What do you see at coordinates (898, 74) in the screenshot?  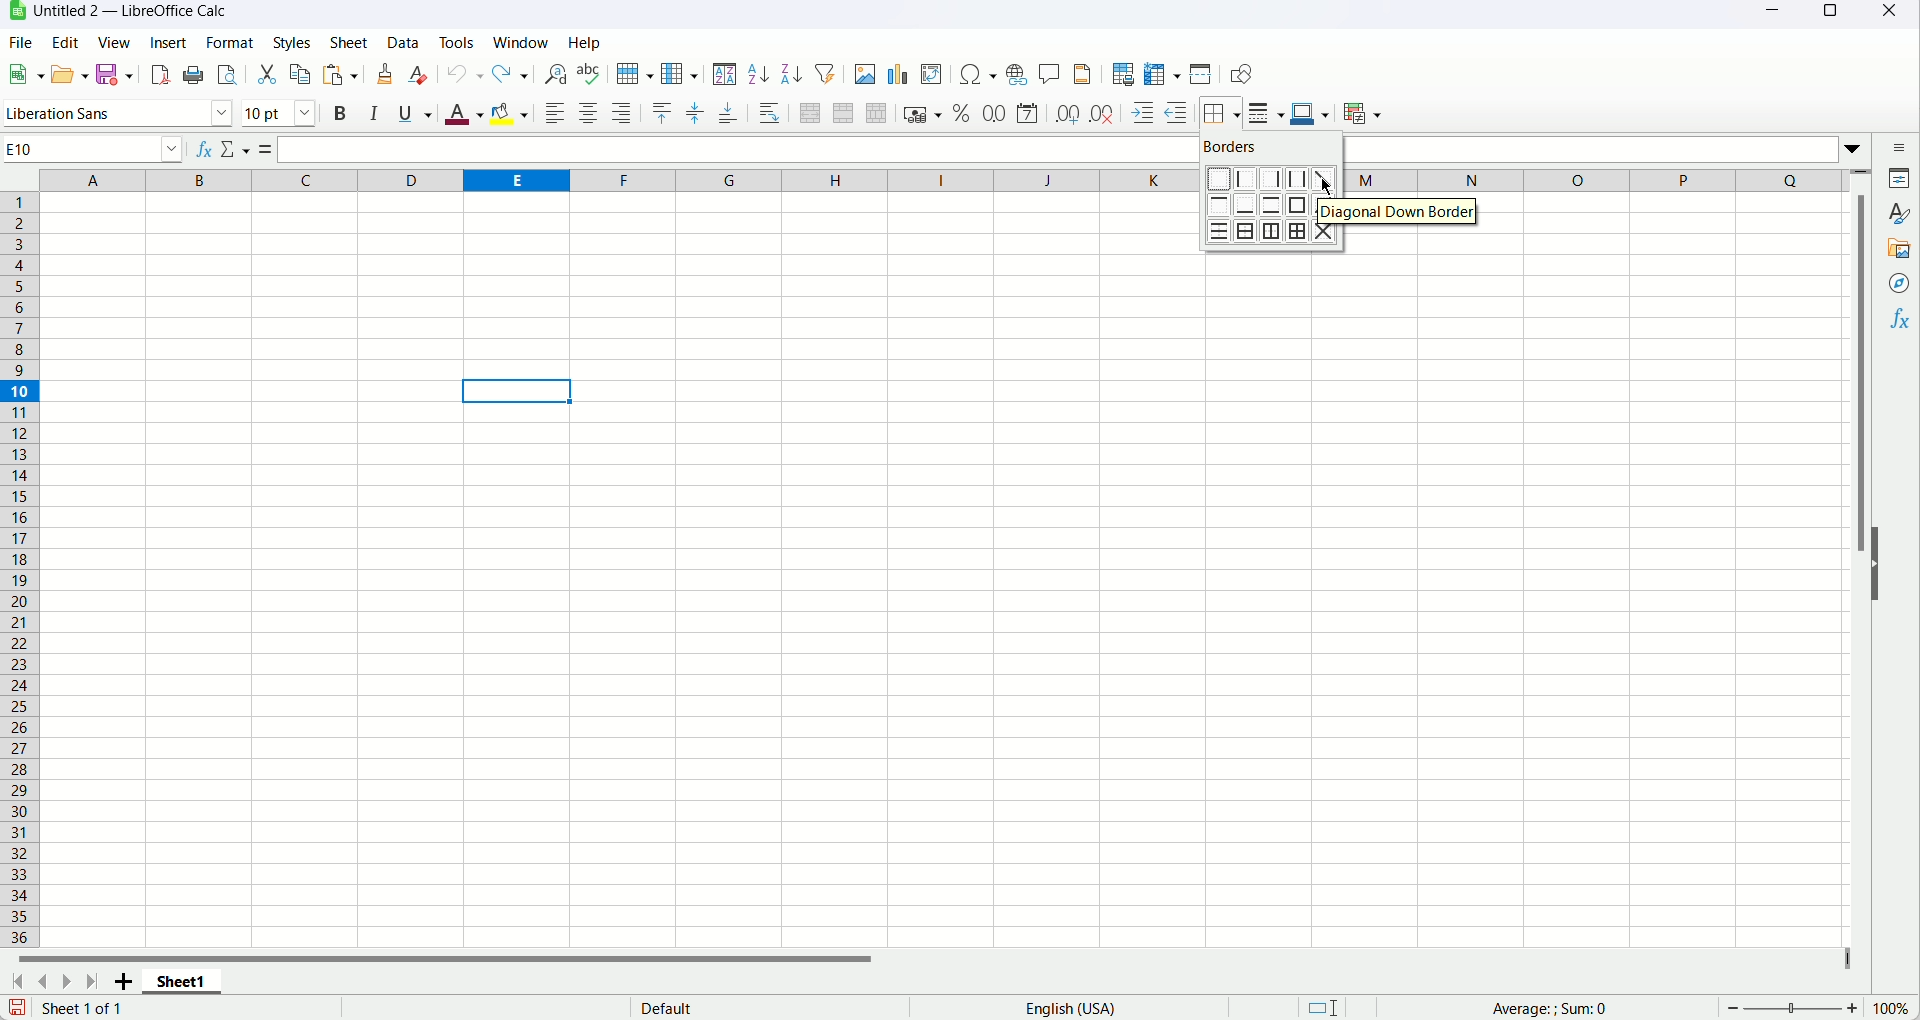 I see `Insert chart` at bounding box center [898, 74].